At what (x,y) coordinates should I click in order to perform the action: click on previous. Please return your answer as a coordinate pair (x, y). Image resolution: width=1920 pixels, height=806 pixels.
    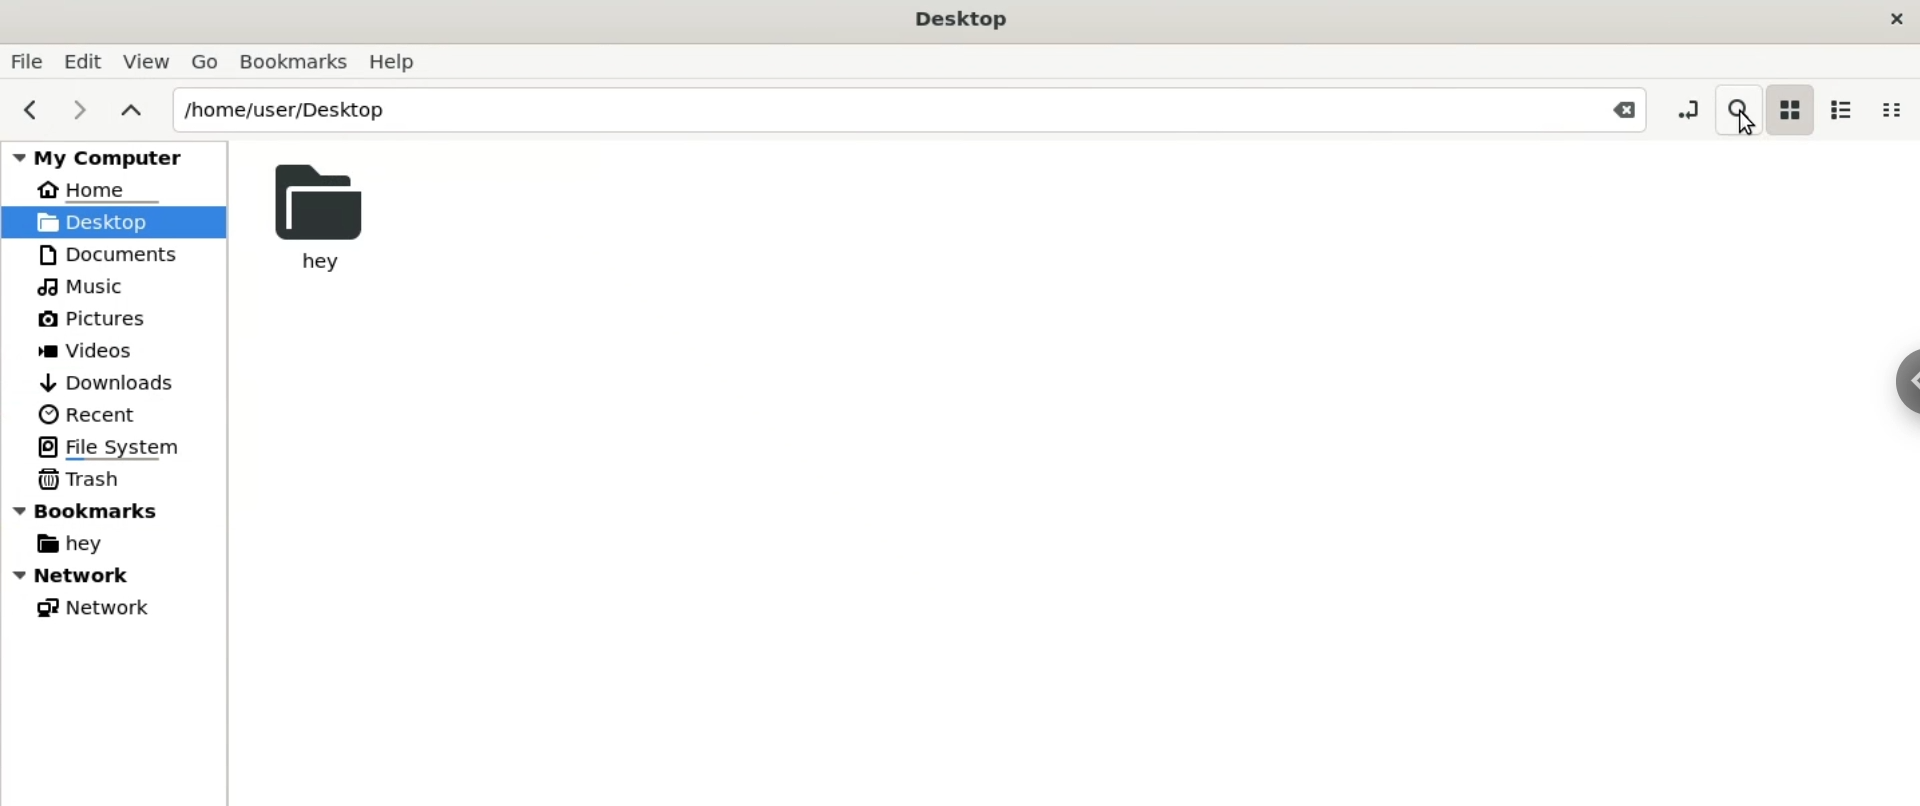
    Looking at the image, I should click on (26, 111).